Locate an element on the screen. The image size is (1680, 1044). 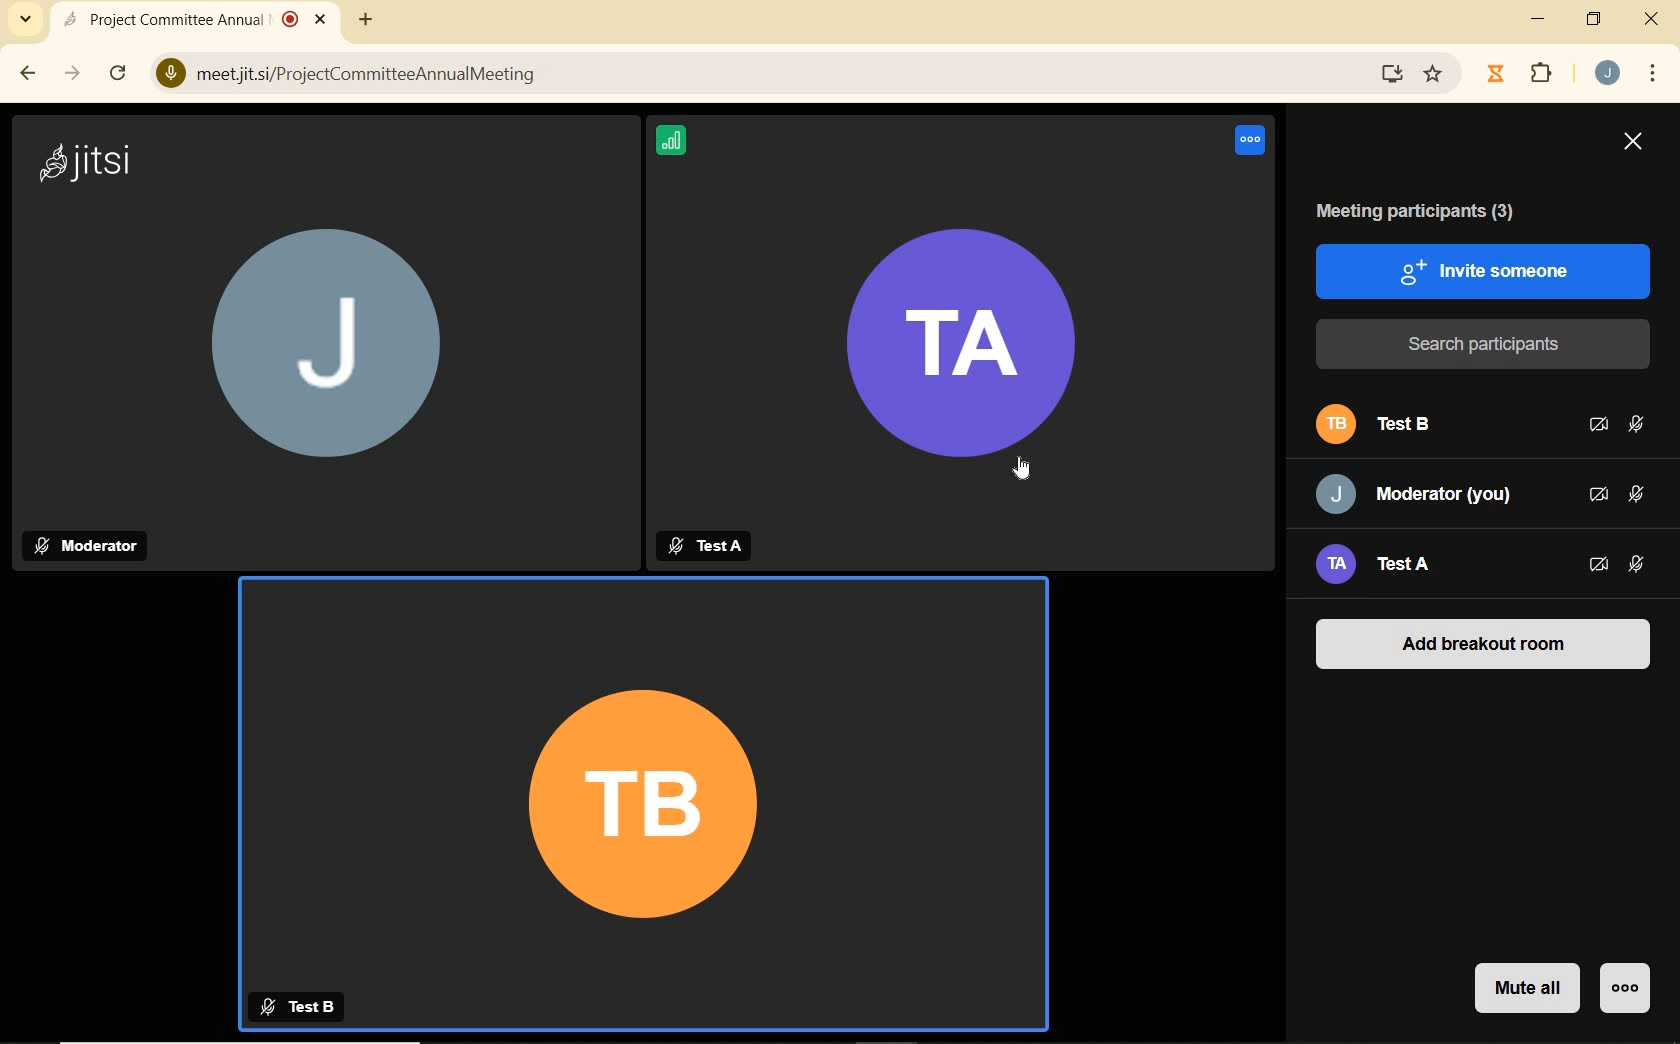
ADD NEW TAB is located at coordinates (366, 19).